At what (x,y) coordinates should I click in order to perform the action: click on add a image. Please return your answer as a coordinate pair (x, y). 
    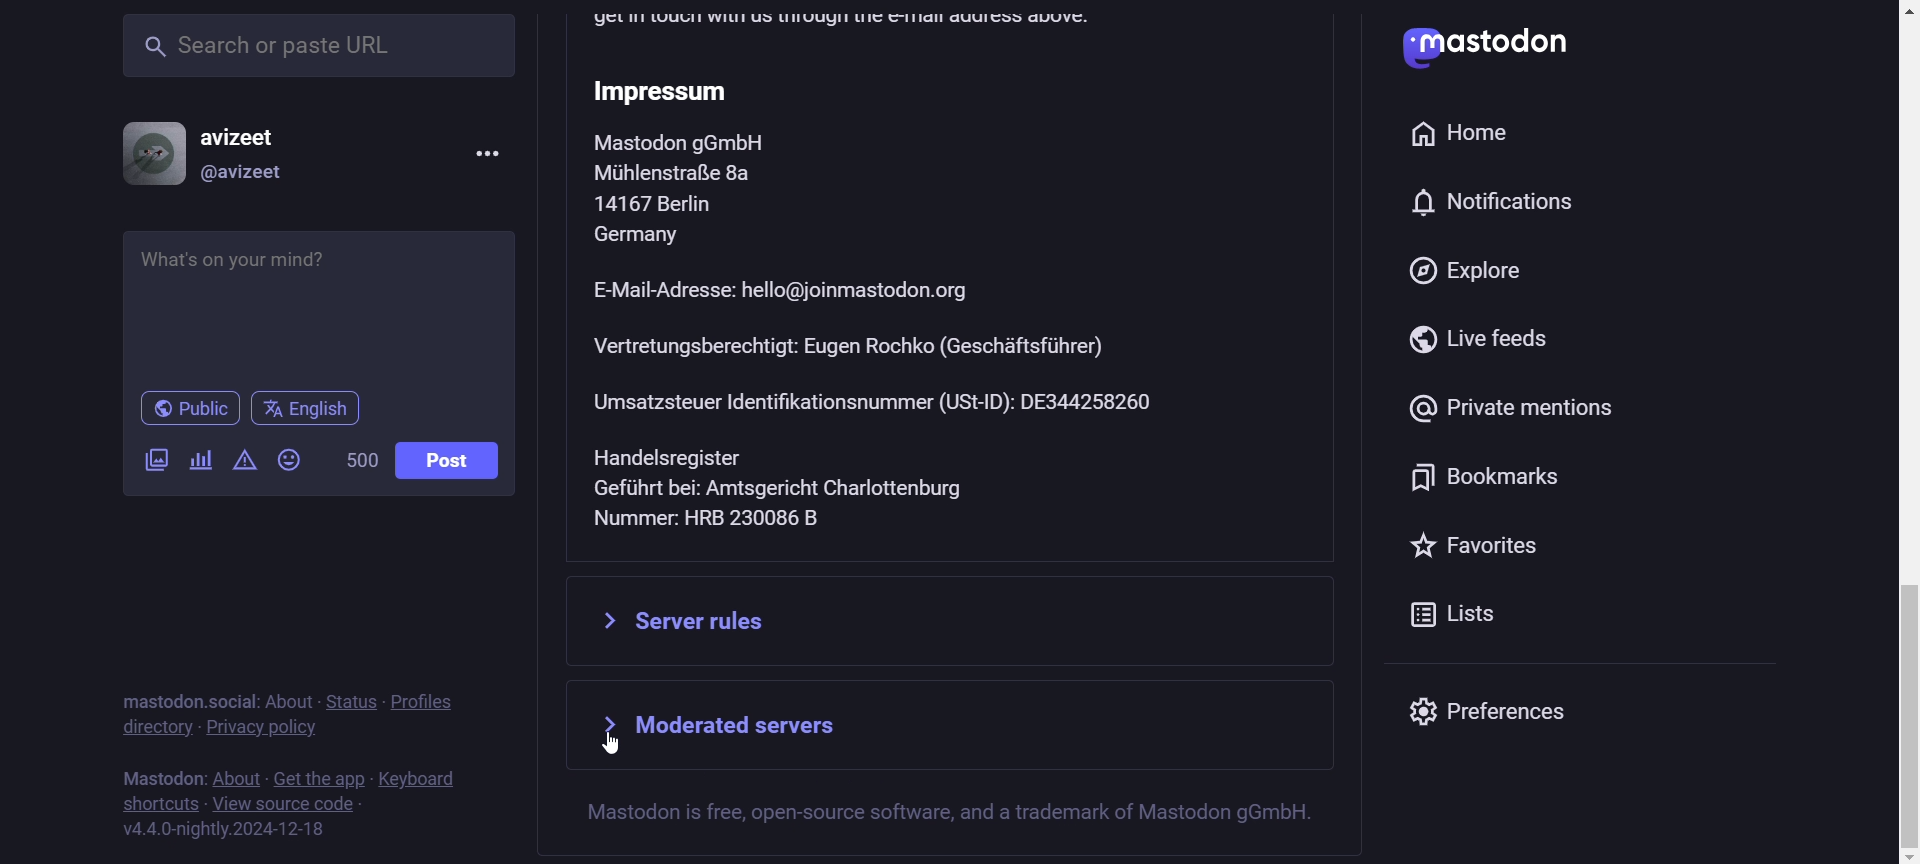
    Looking at the image, I should click on (158, 465).